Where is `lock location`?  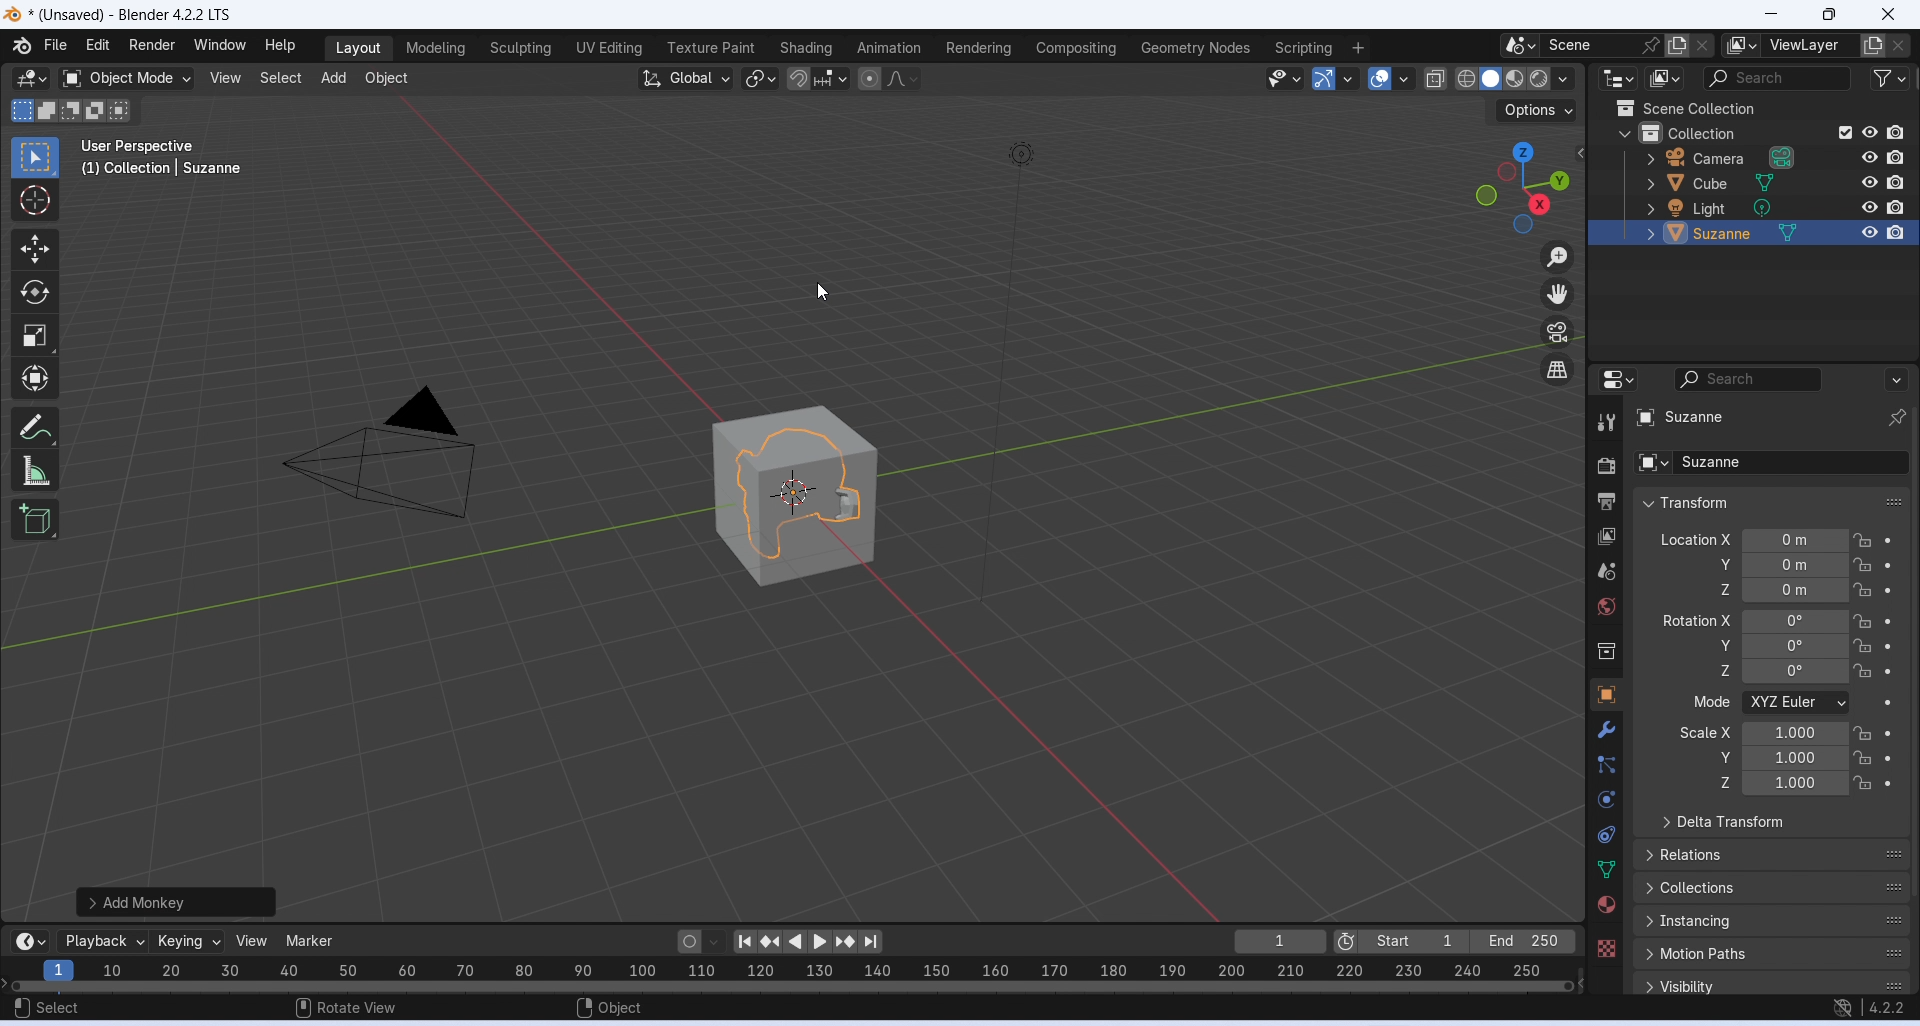 lock location is located at coordinates (1863, 589).